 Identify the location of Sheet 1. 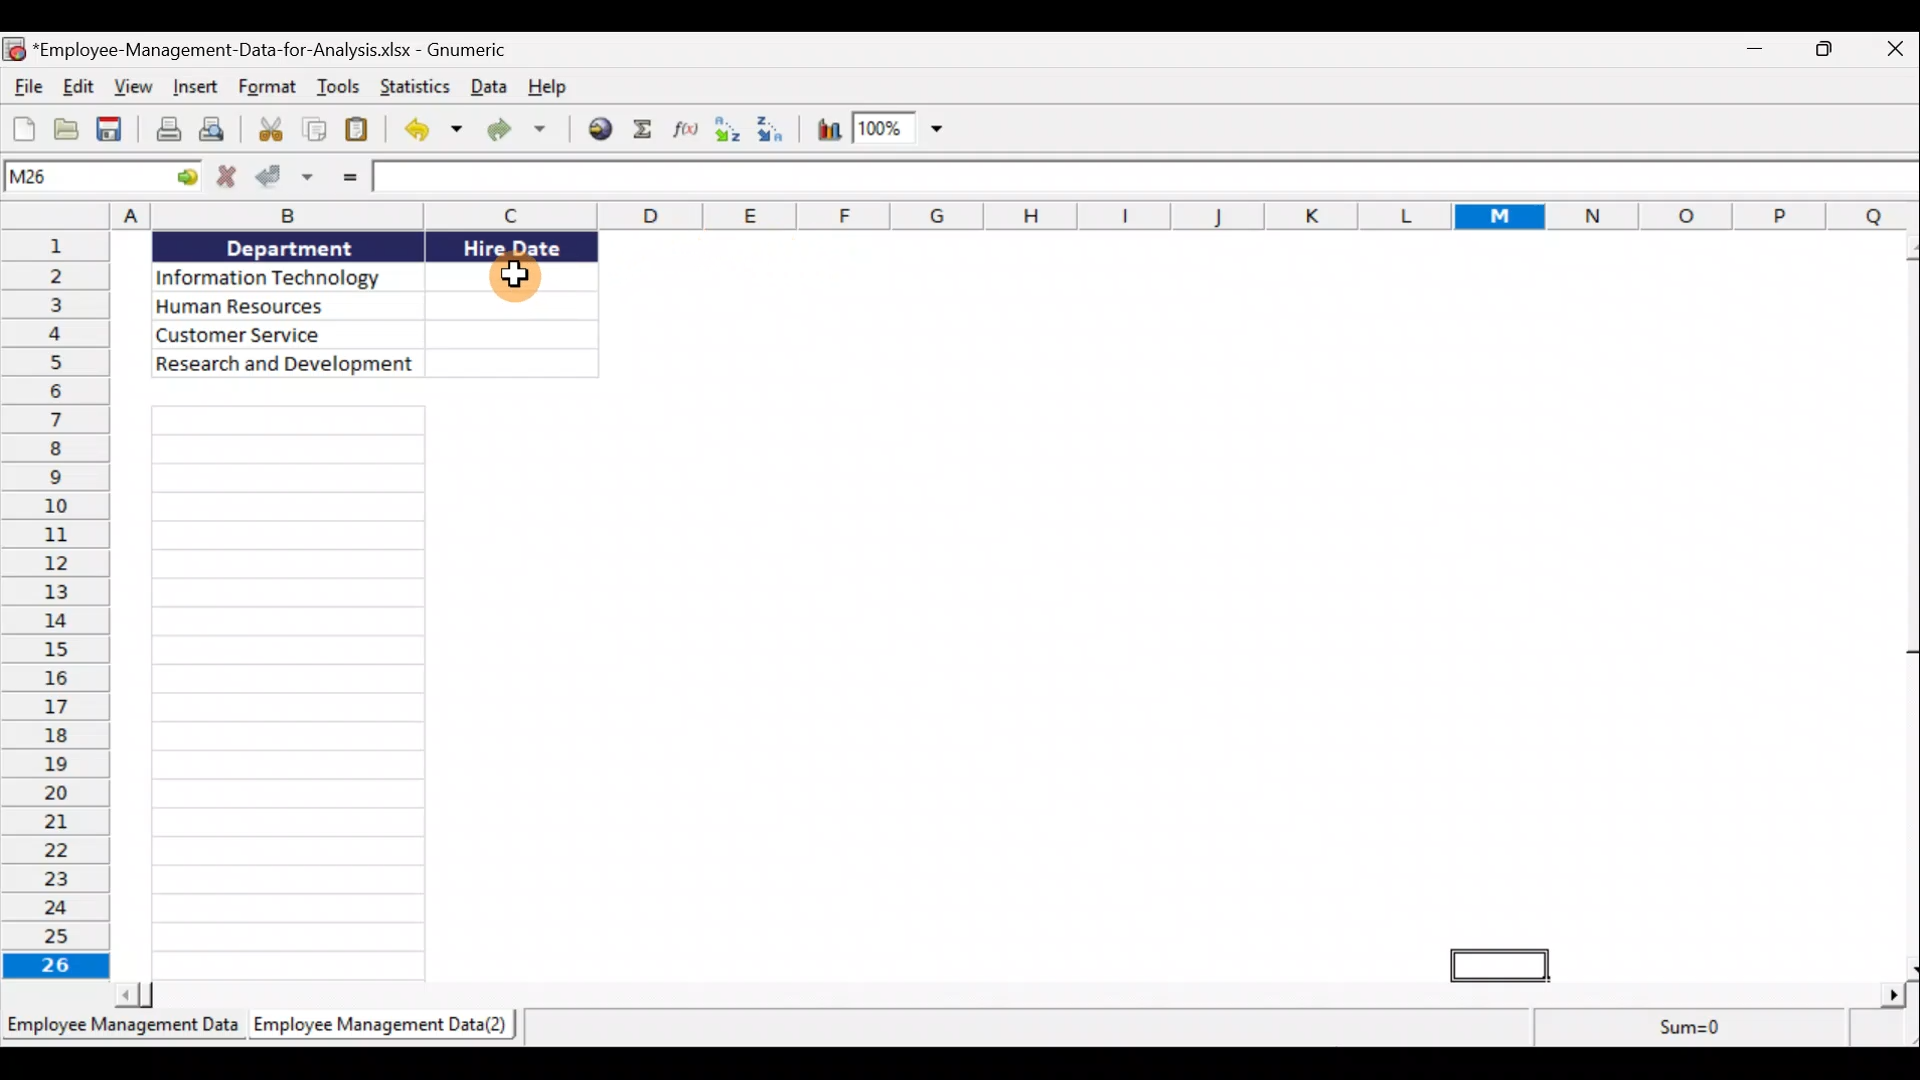
(122, 1031).